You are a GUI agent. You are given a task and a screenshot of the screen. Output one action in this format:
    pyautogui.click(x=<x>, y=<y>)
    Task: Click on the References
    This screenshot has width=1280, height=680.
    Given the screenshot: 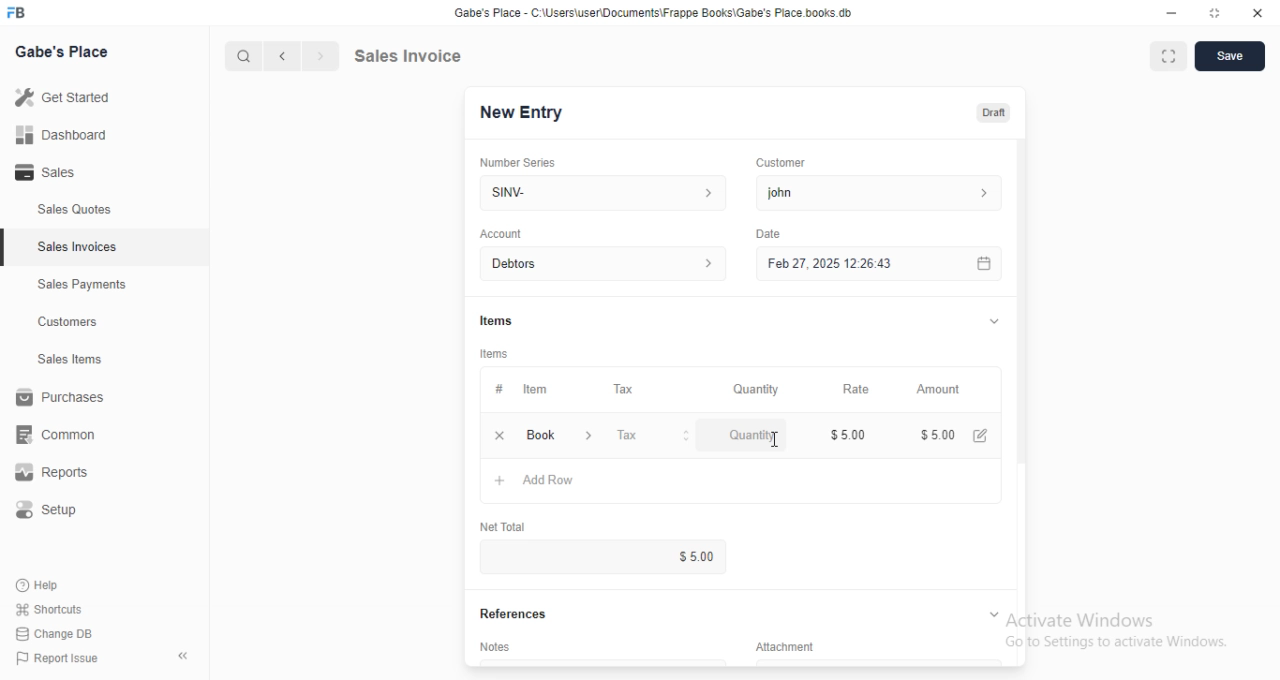 What is the action you would take?
    pyautogui.click(x=510, y=615)
    